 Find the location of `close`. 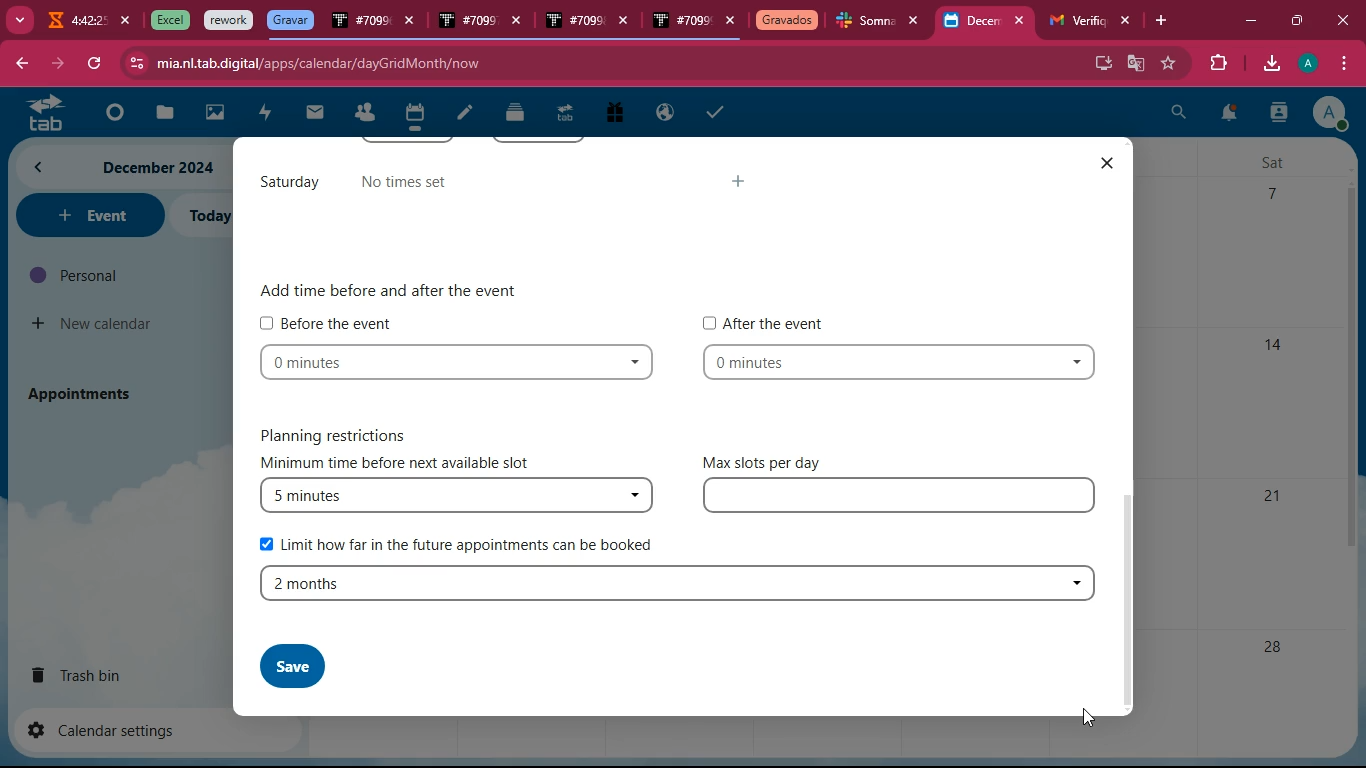

close is located at coordinates (628, 23).